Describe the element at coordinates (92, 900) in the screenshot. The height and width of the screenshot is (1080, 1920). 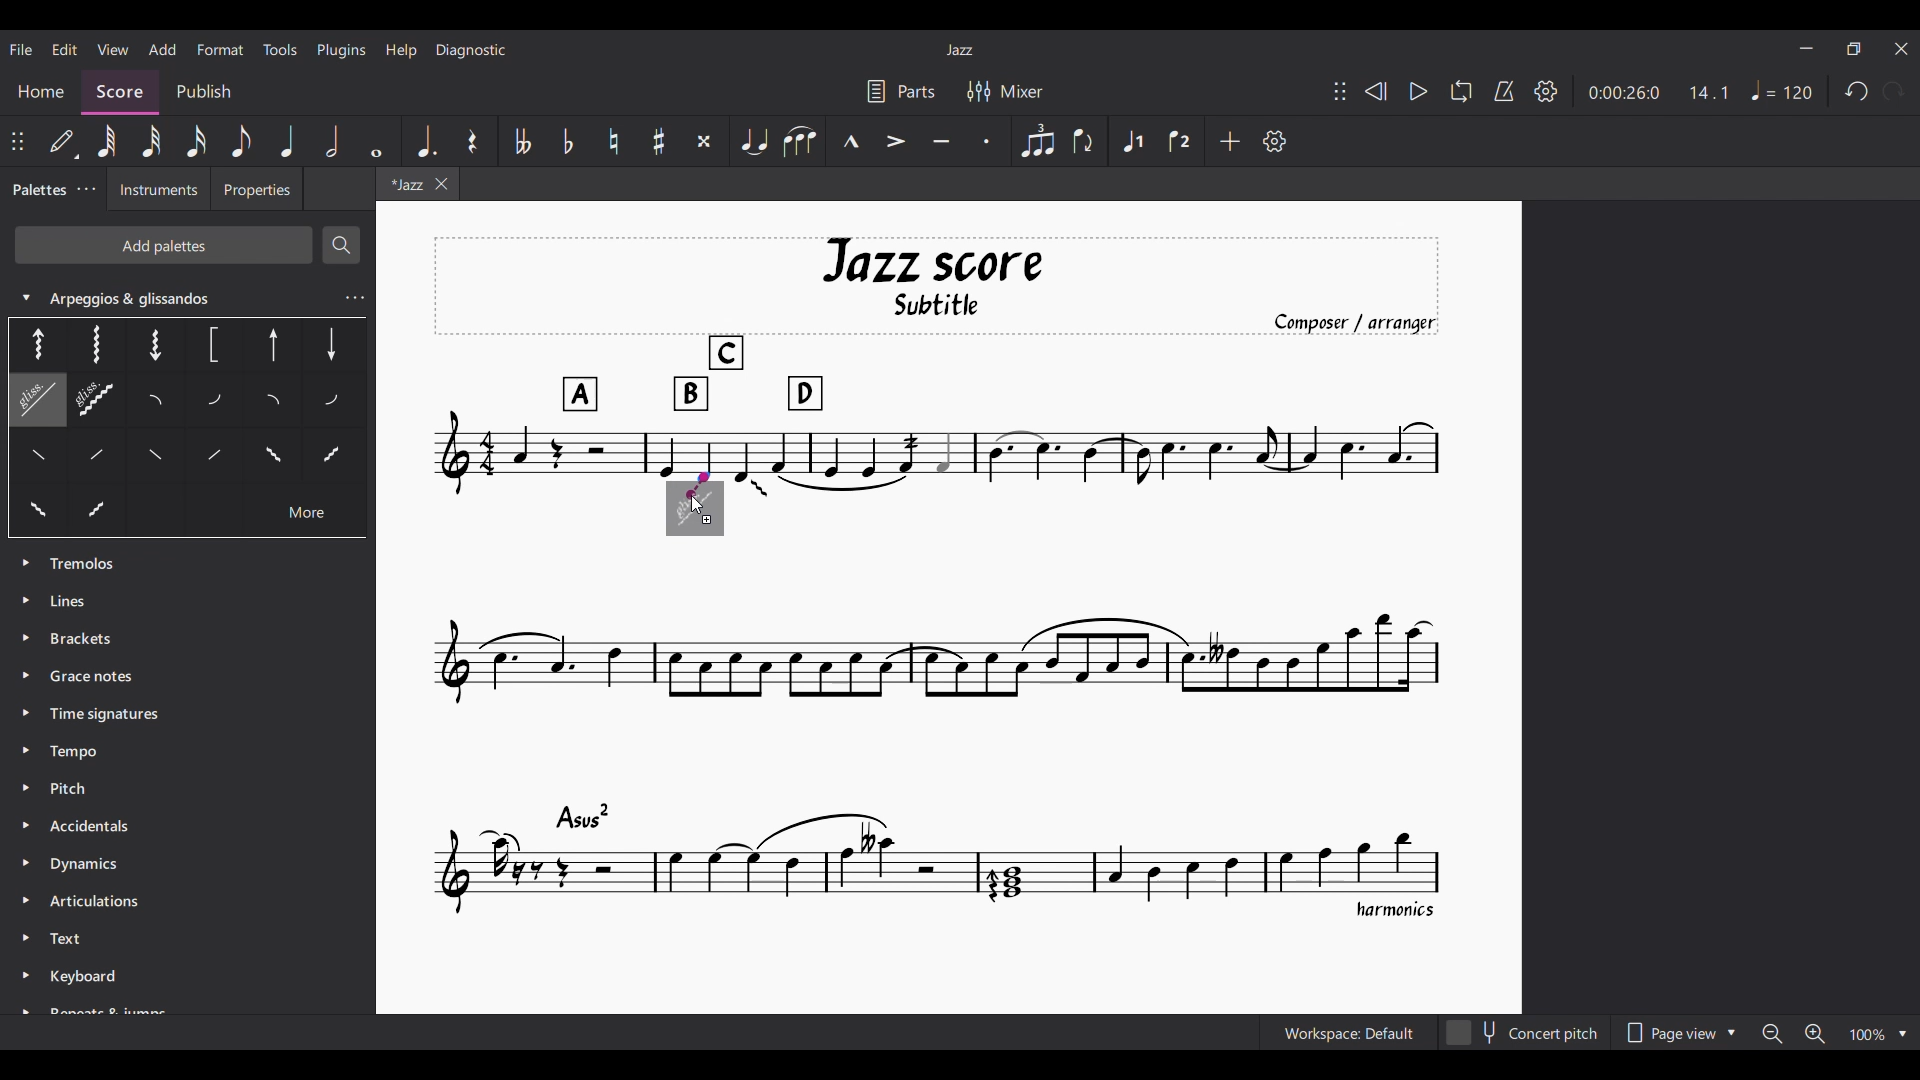
I see `Articulations` at that location.